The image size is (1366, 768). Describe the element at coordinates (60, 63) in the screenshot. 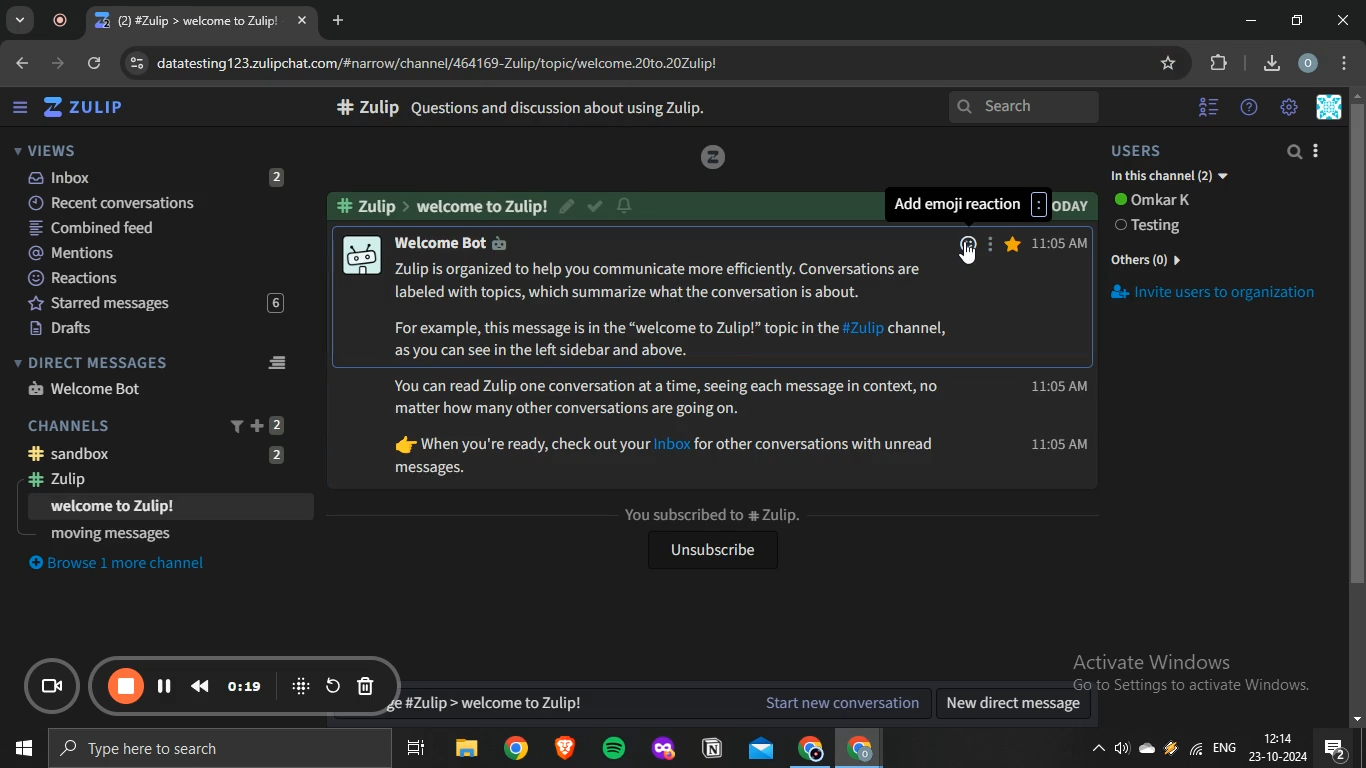

I see `go to next page` at that location.